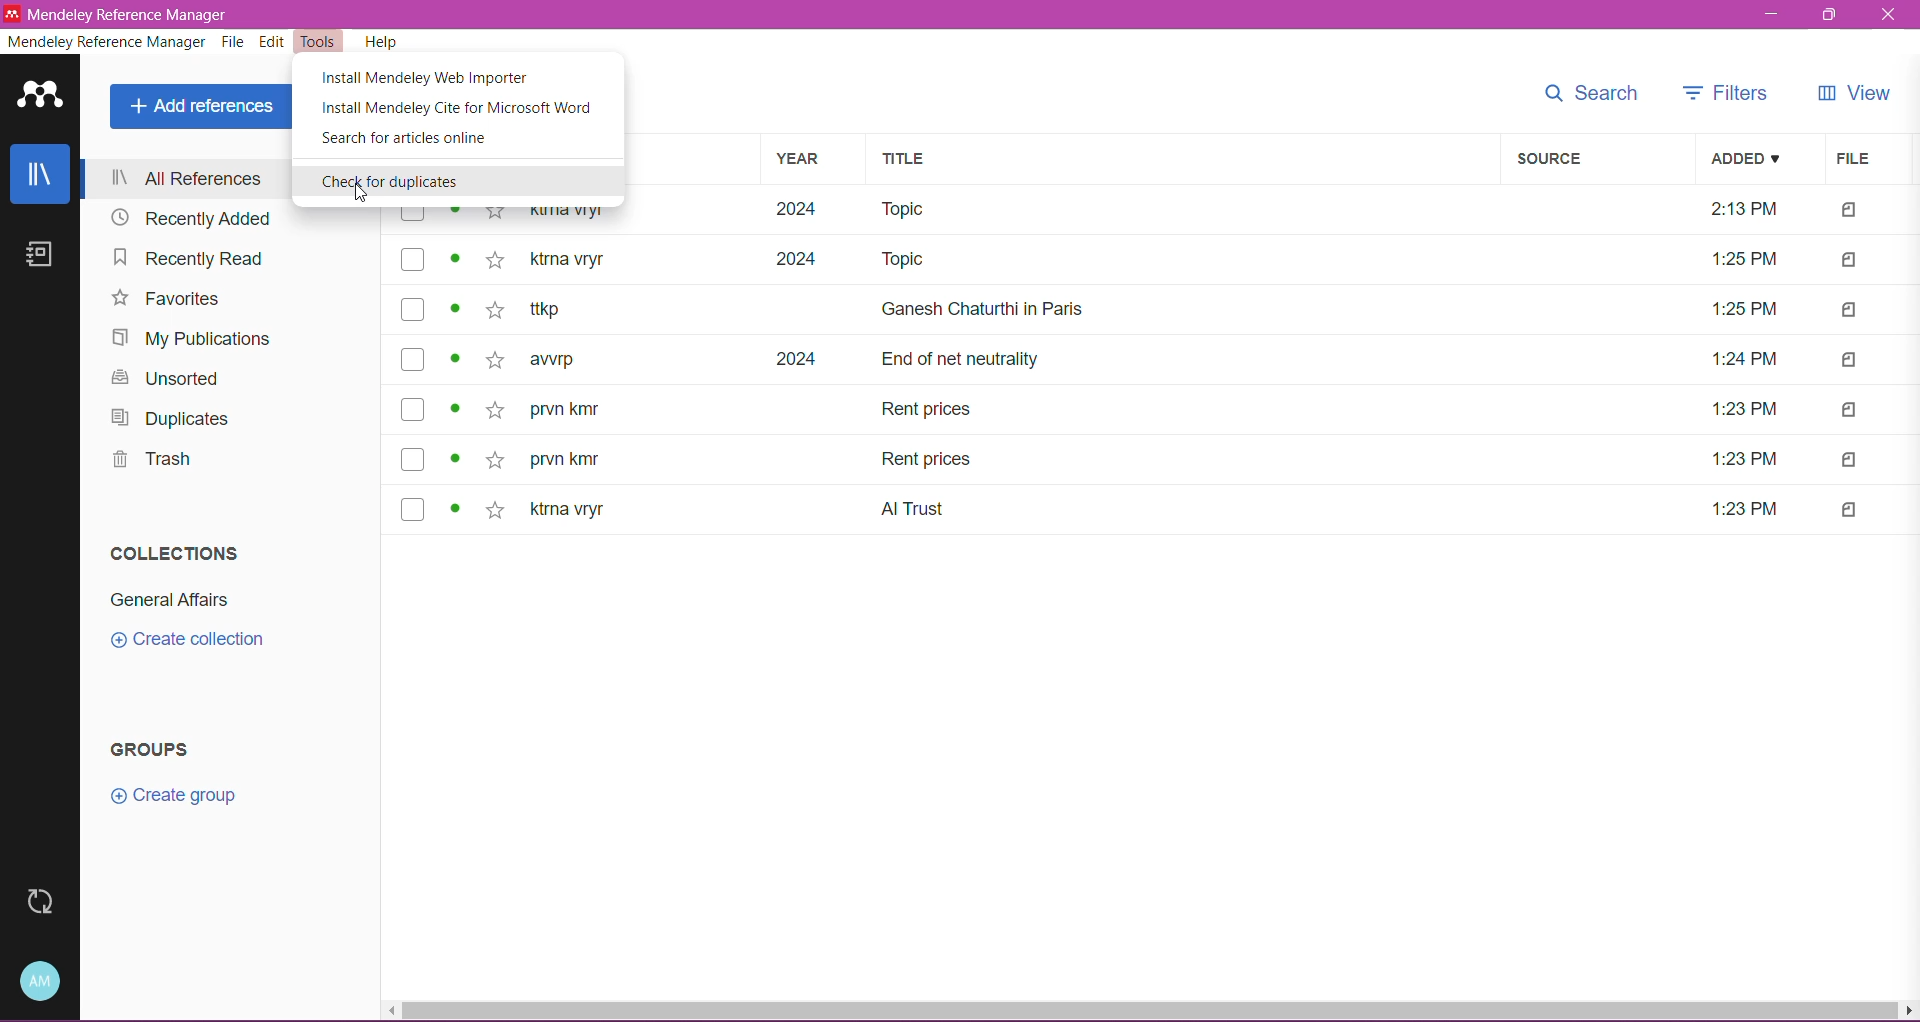  What do you see at coordinates (45, 257) in the screenshot?
I see `Notes` at bounding box center [45, 257].